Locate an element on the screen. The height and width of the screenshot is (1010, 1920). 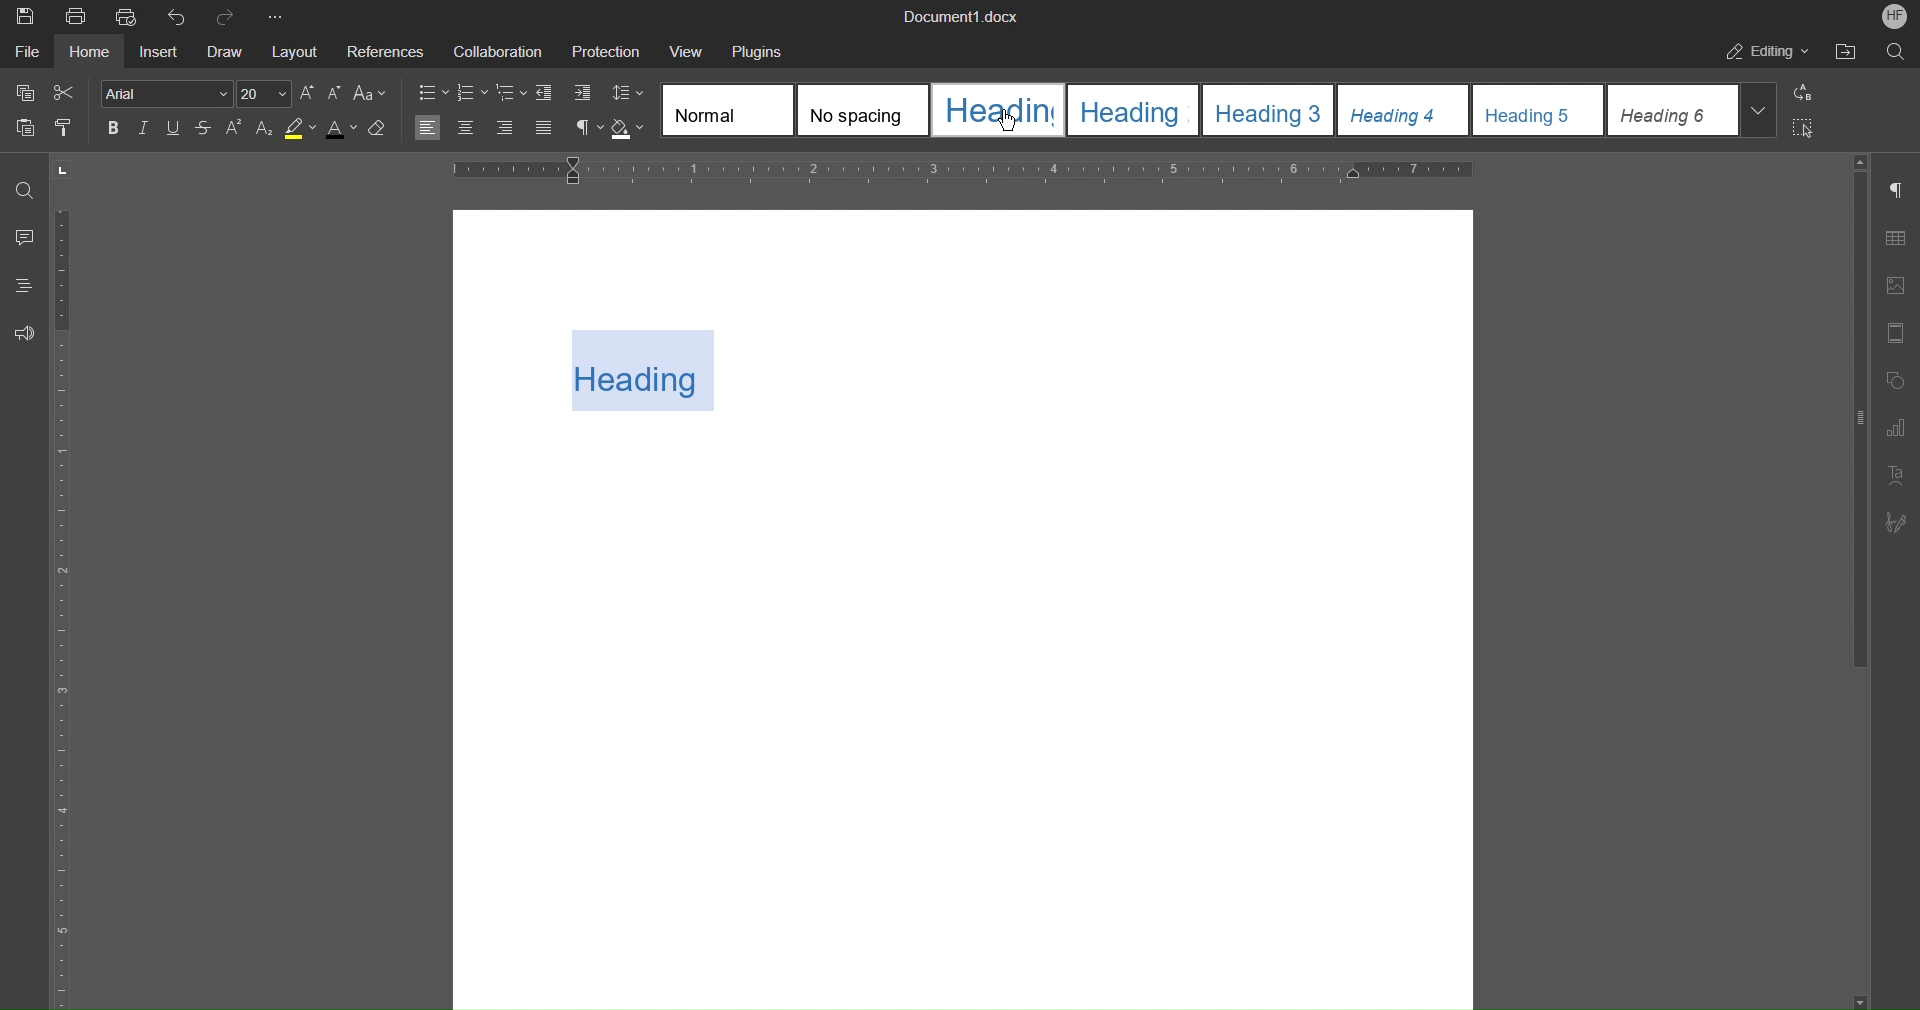
Print is located at coordinates (81, 19).